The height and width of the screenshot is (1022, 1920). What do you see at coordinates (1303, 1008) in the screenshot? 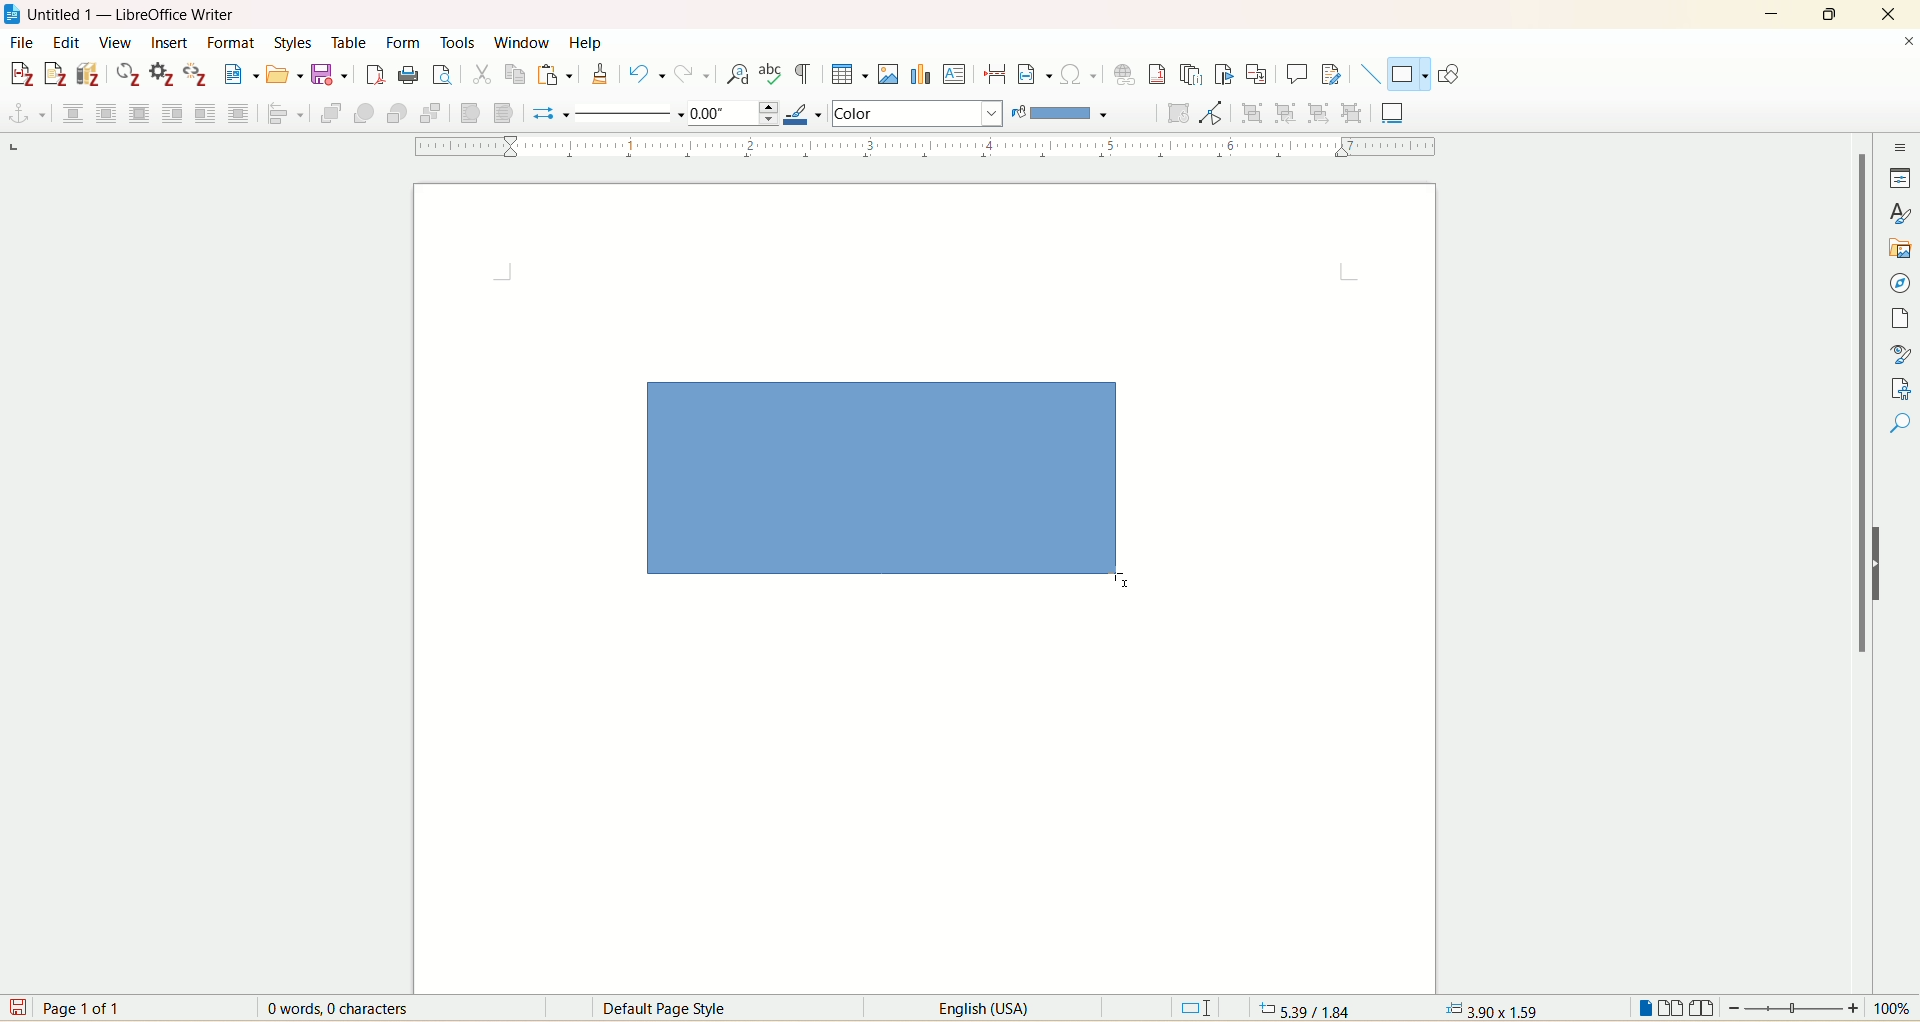
I see `5.39/1.84` at bounding box center [1303, 1008].